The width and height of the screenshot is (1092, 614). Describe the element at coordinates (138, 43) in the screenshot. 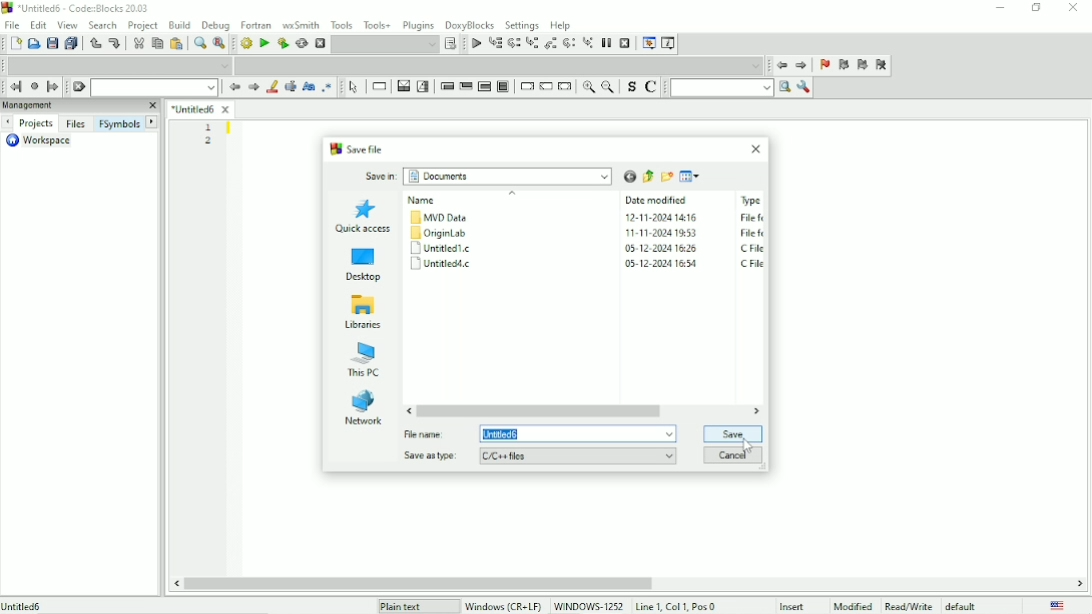

I see `Cut` at that location.